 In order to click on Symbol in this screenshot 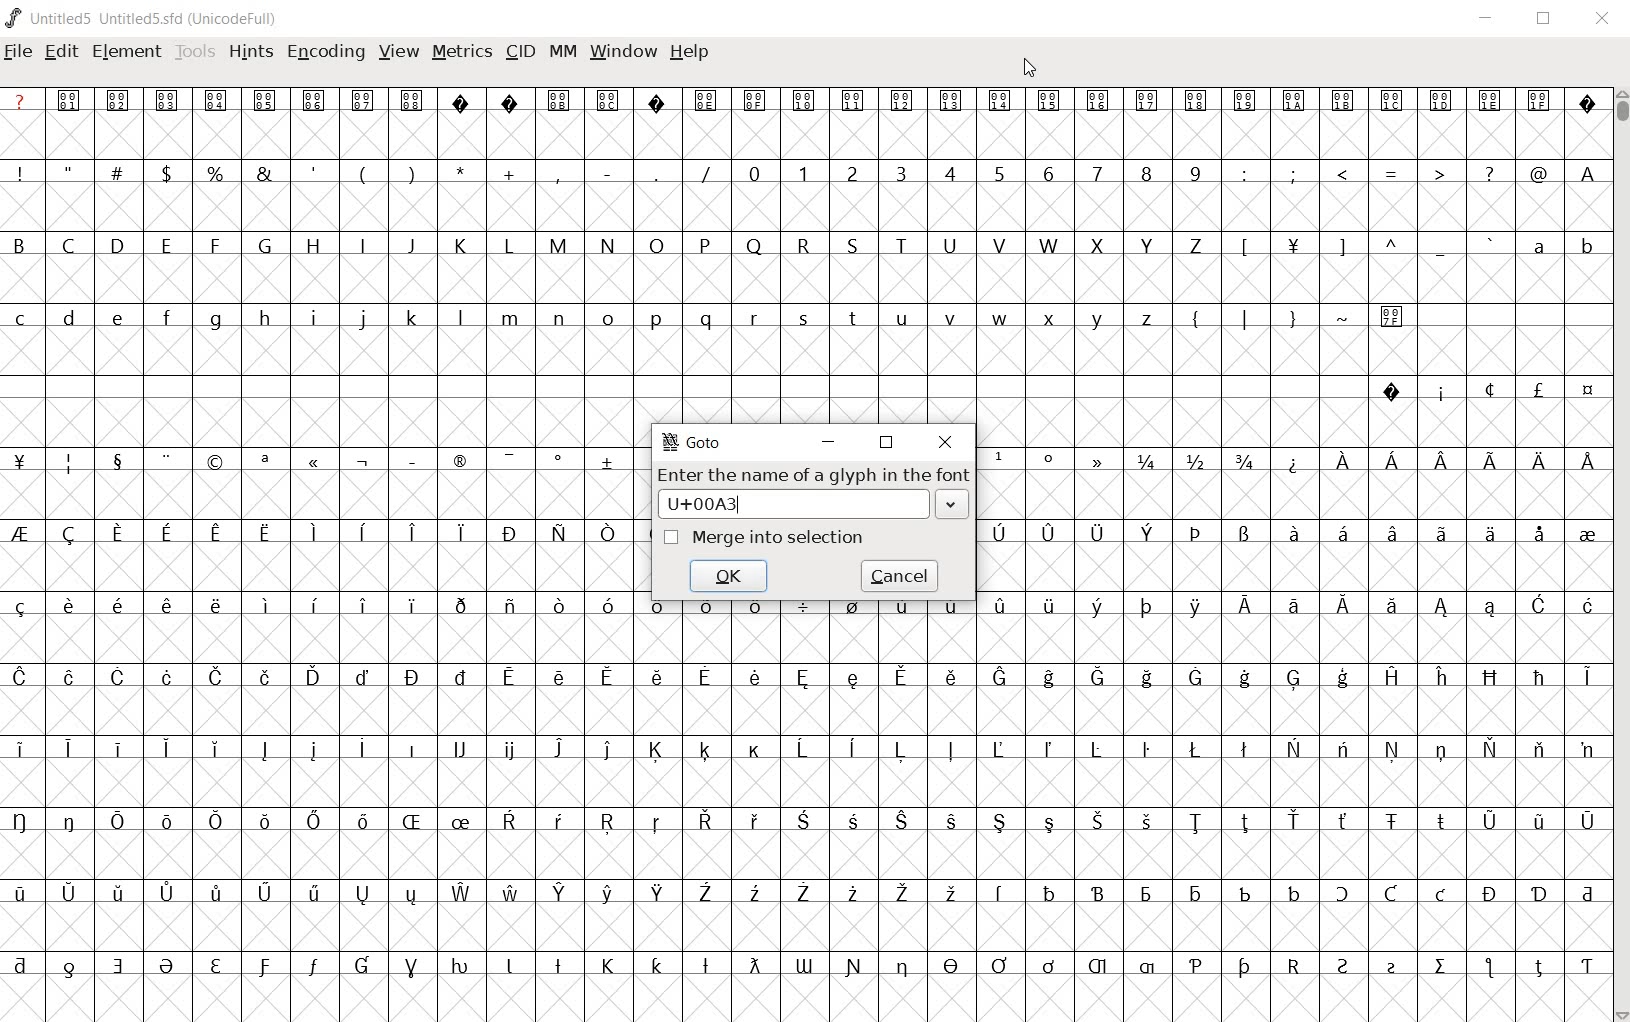, I will do `click(851, 610)`.